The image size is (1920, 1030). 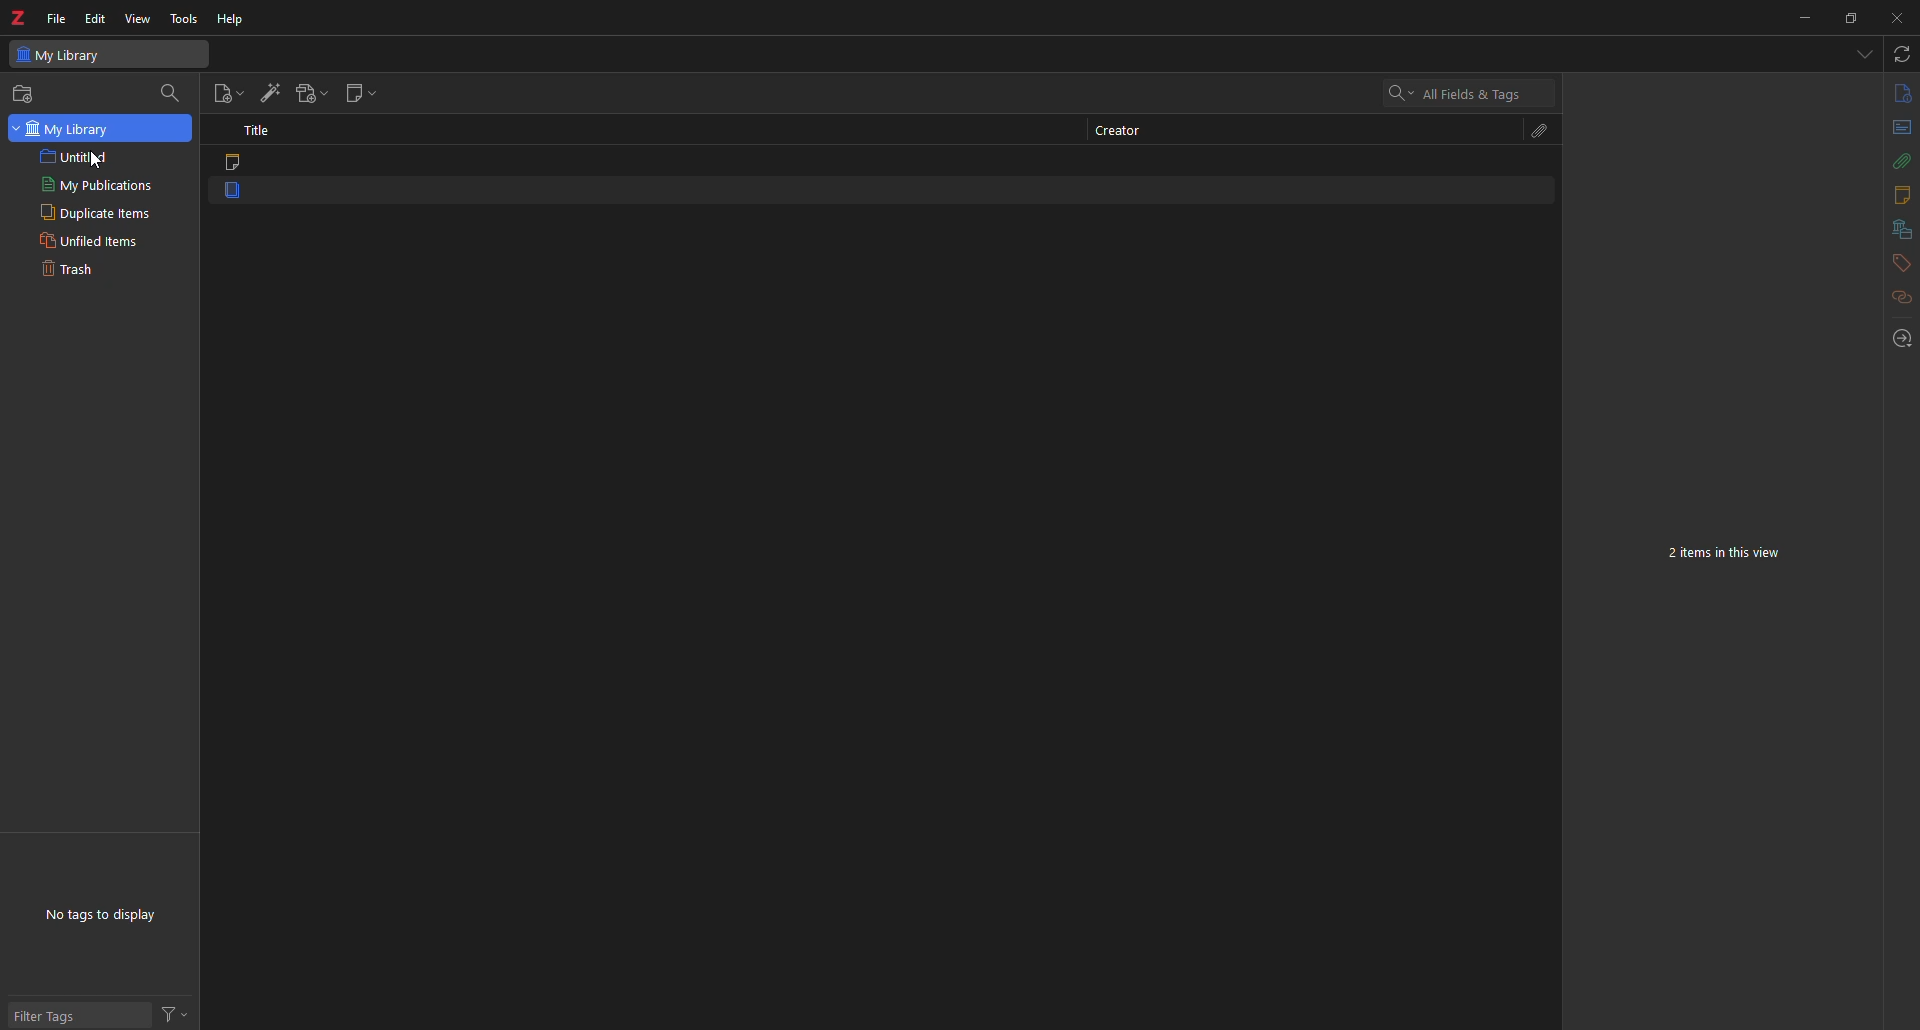 What do you see at coordinates (267, 132) in the screenshot?
I see `title` at bounding box center [267, 132].